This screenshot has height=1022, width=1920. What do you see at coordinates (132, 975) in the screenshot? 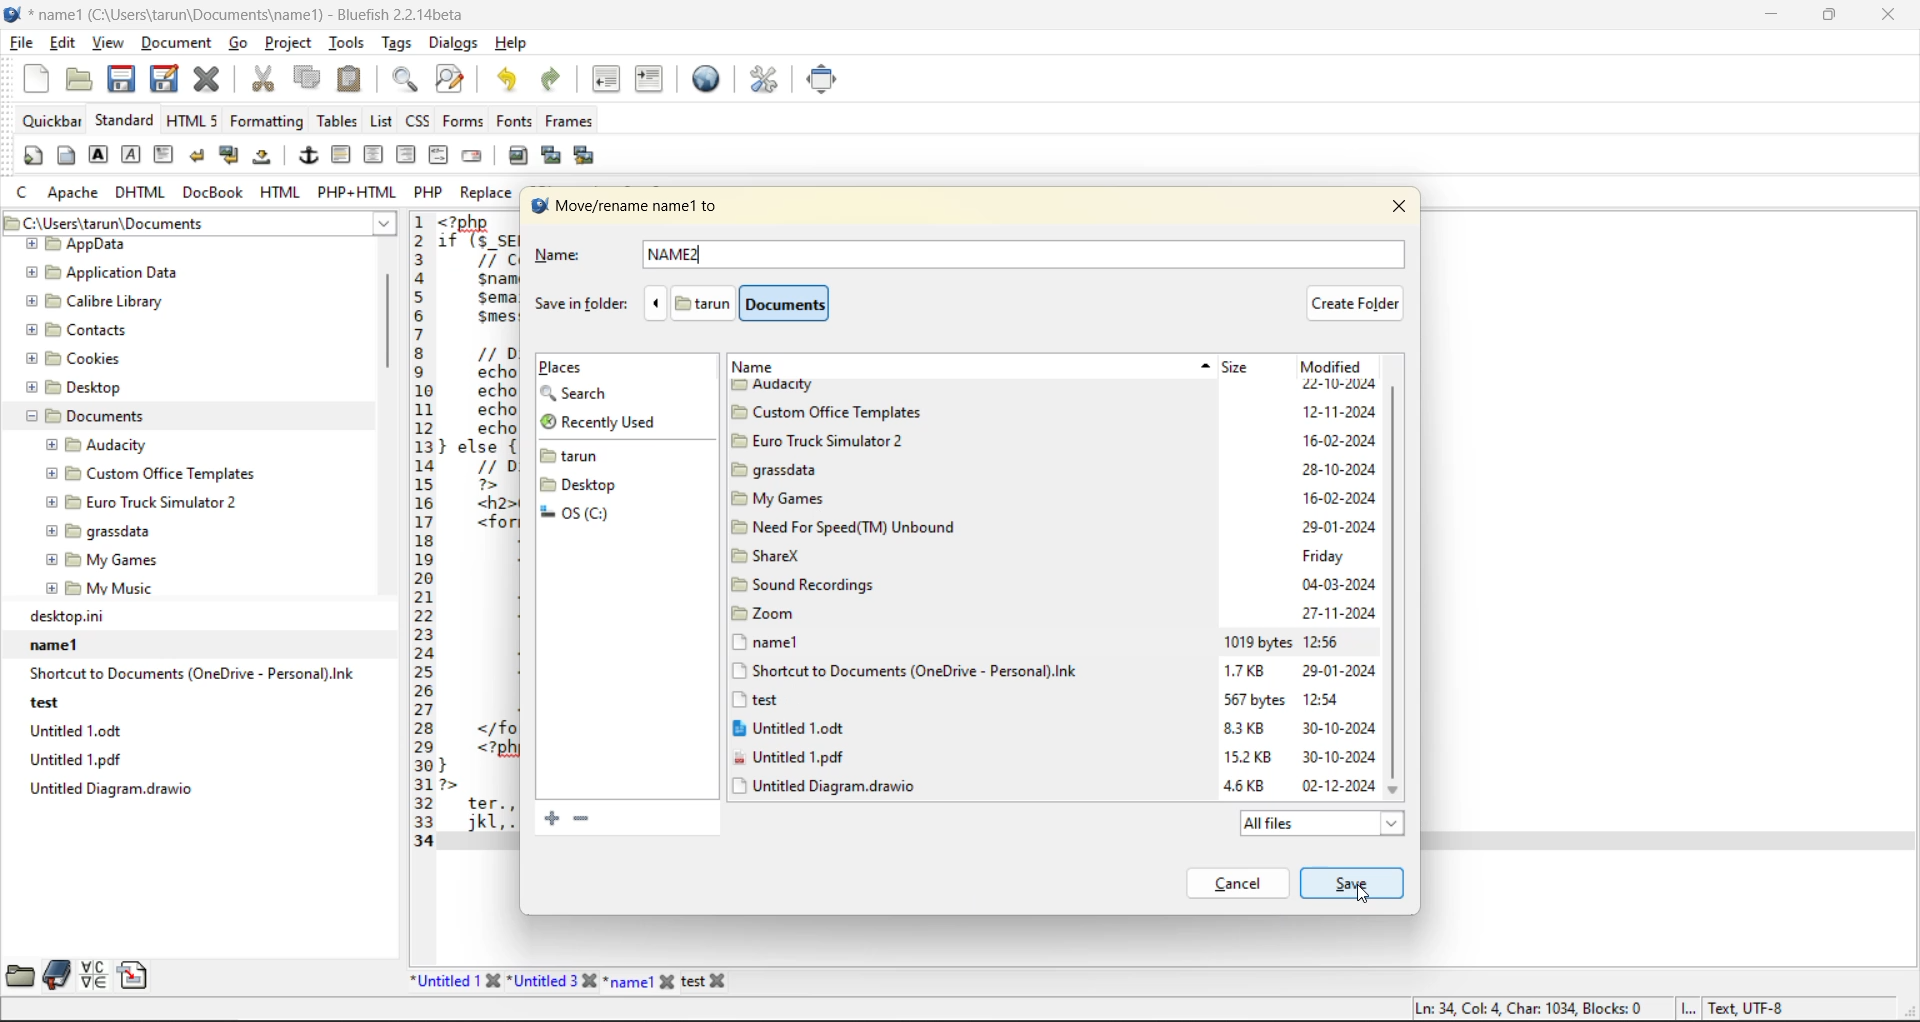
I see `snippets` at bounding box center [132, 975].